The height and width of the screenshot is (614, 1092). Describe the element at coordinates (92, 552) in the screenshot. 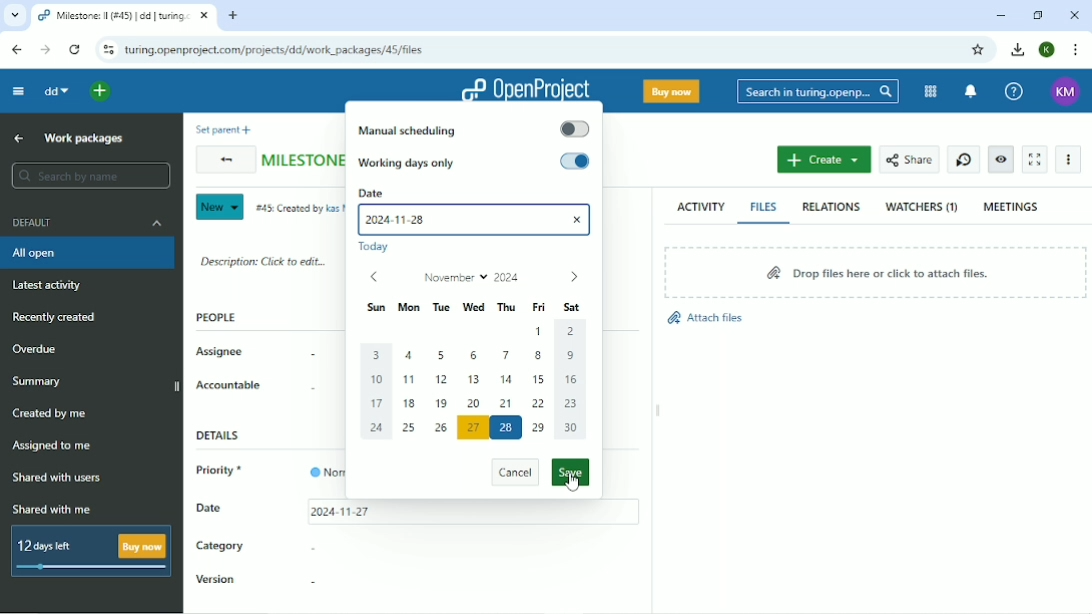

I see `12 days left Buy now` at that location.